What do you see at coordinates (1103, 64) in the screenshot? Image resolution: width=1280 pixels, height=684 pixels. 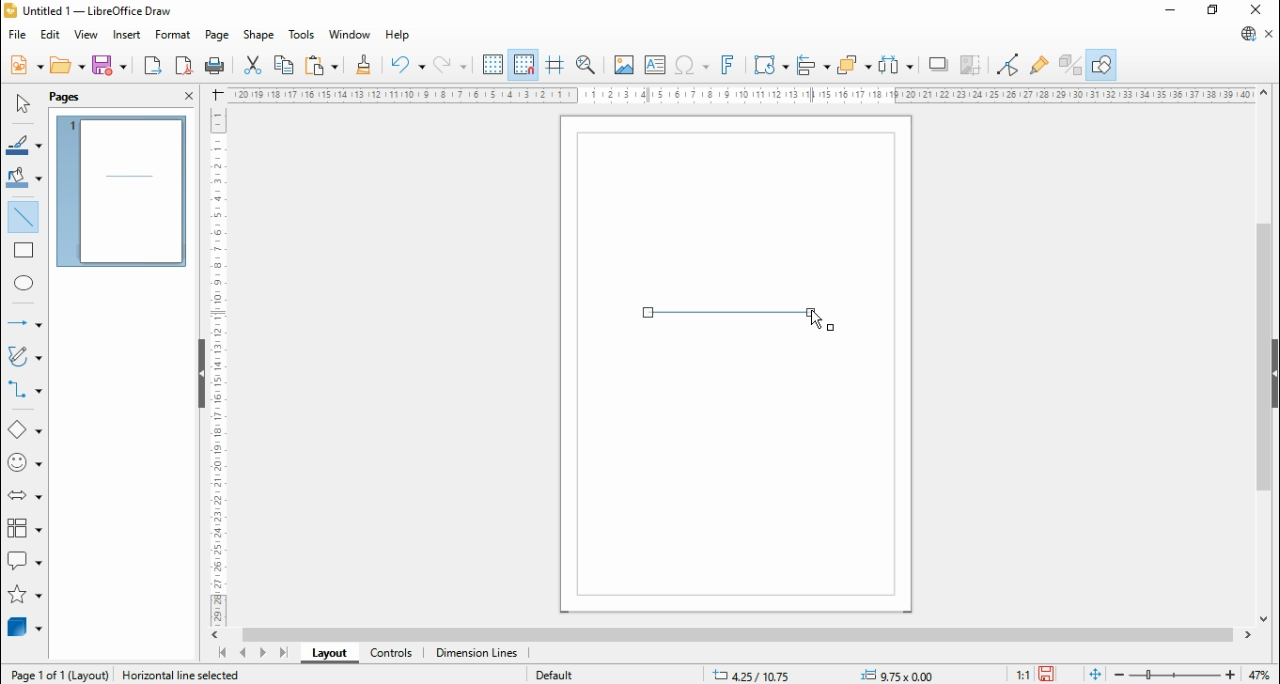 I see `show draw functions` at bounding box center [1103, 64].